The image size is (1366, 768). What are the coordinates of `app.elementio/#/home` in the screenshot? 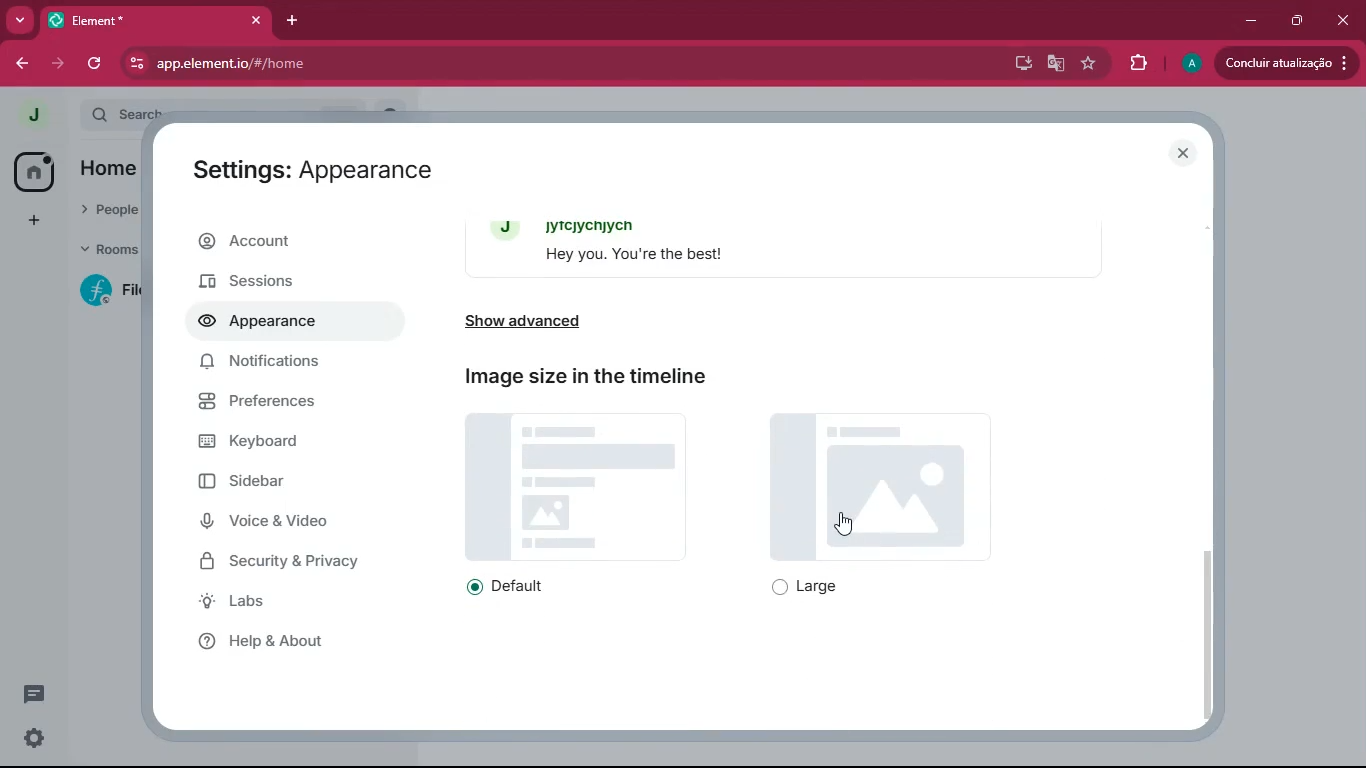 It's located at (371, 63).